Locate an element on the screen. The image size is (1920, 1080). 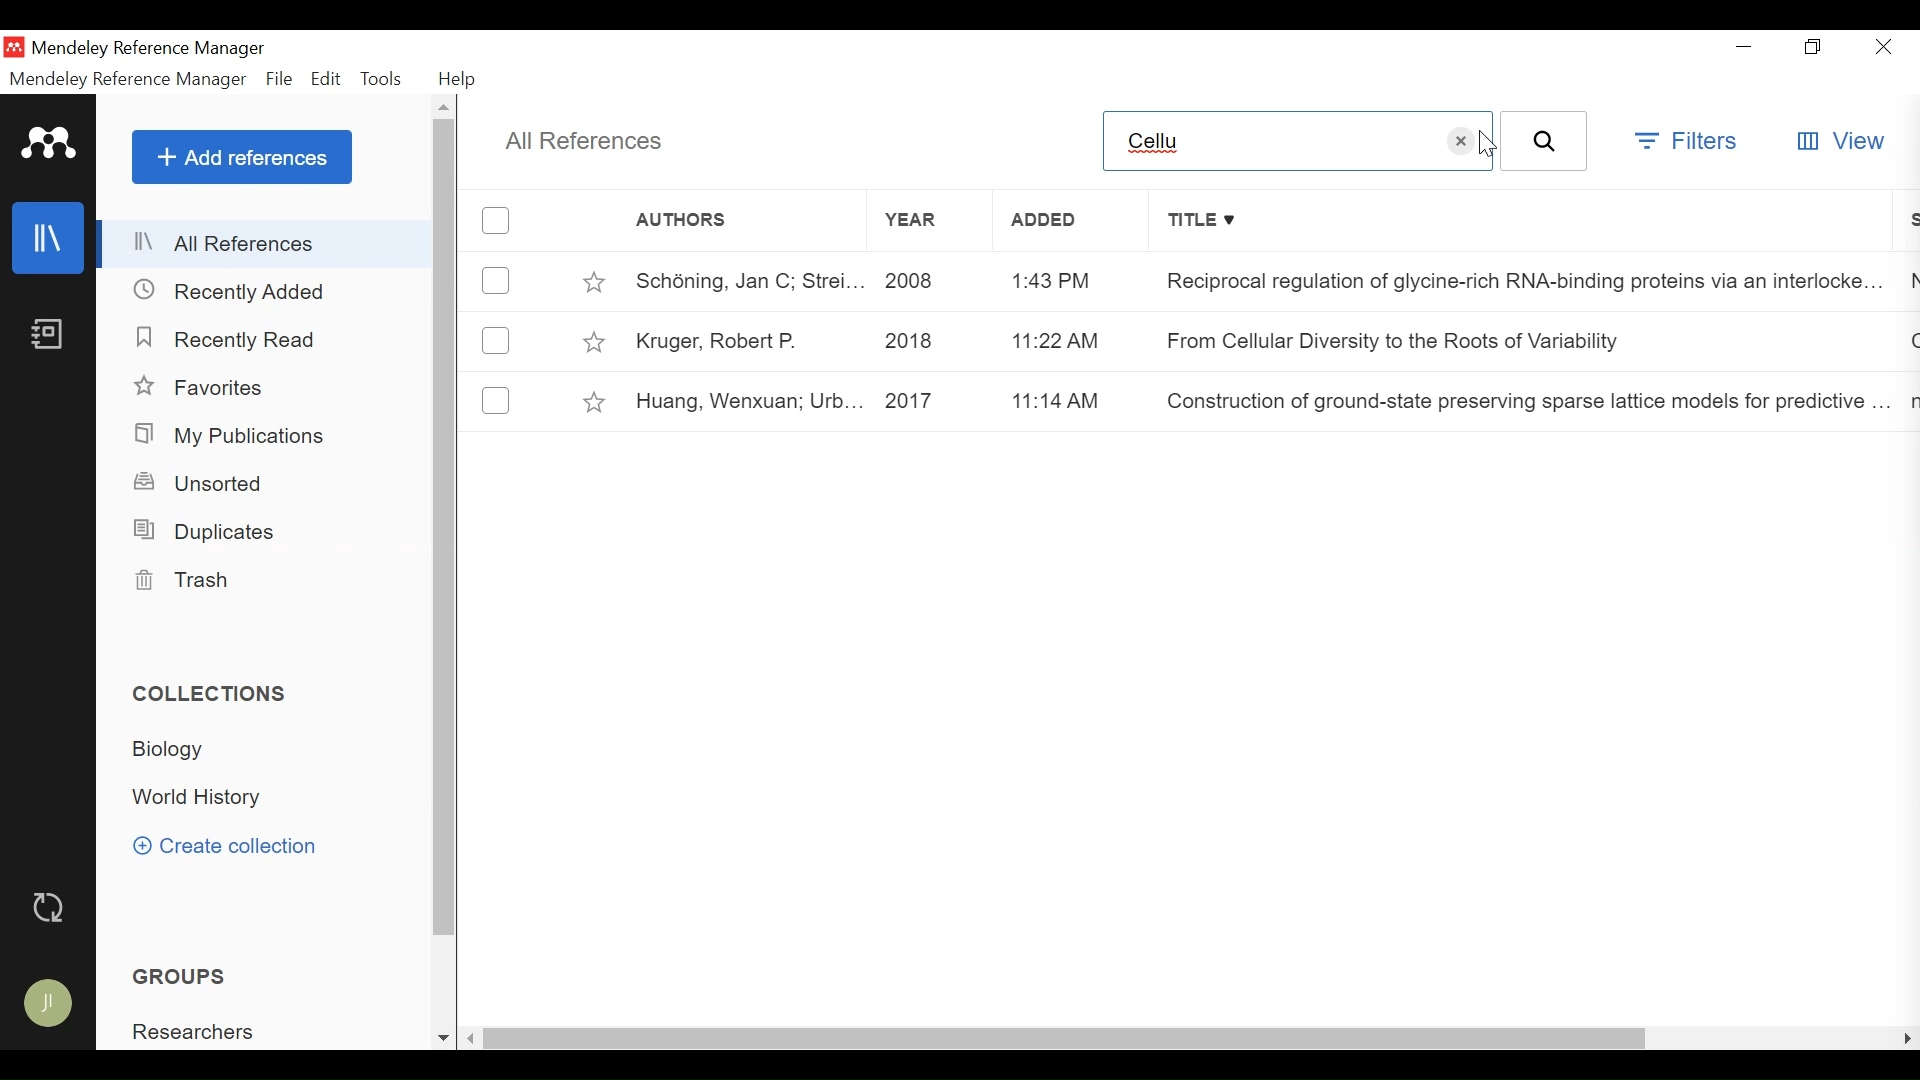
user is located at coordinates (49, 1005).